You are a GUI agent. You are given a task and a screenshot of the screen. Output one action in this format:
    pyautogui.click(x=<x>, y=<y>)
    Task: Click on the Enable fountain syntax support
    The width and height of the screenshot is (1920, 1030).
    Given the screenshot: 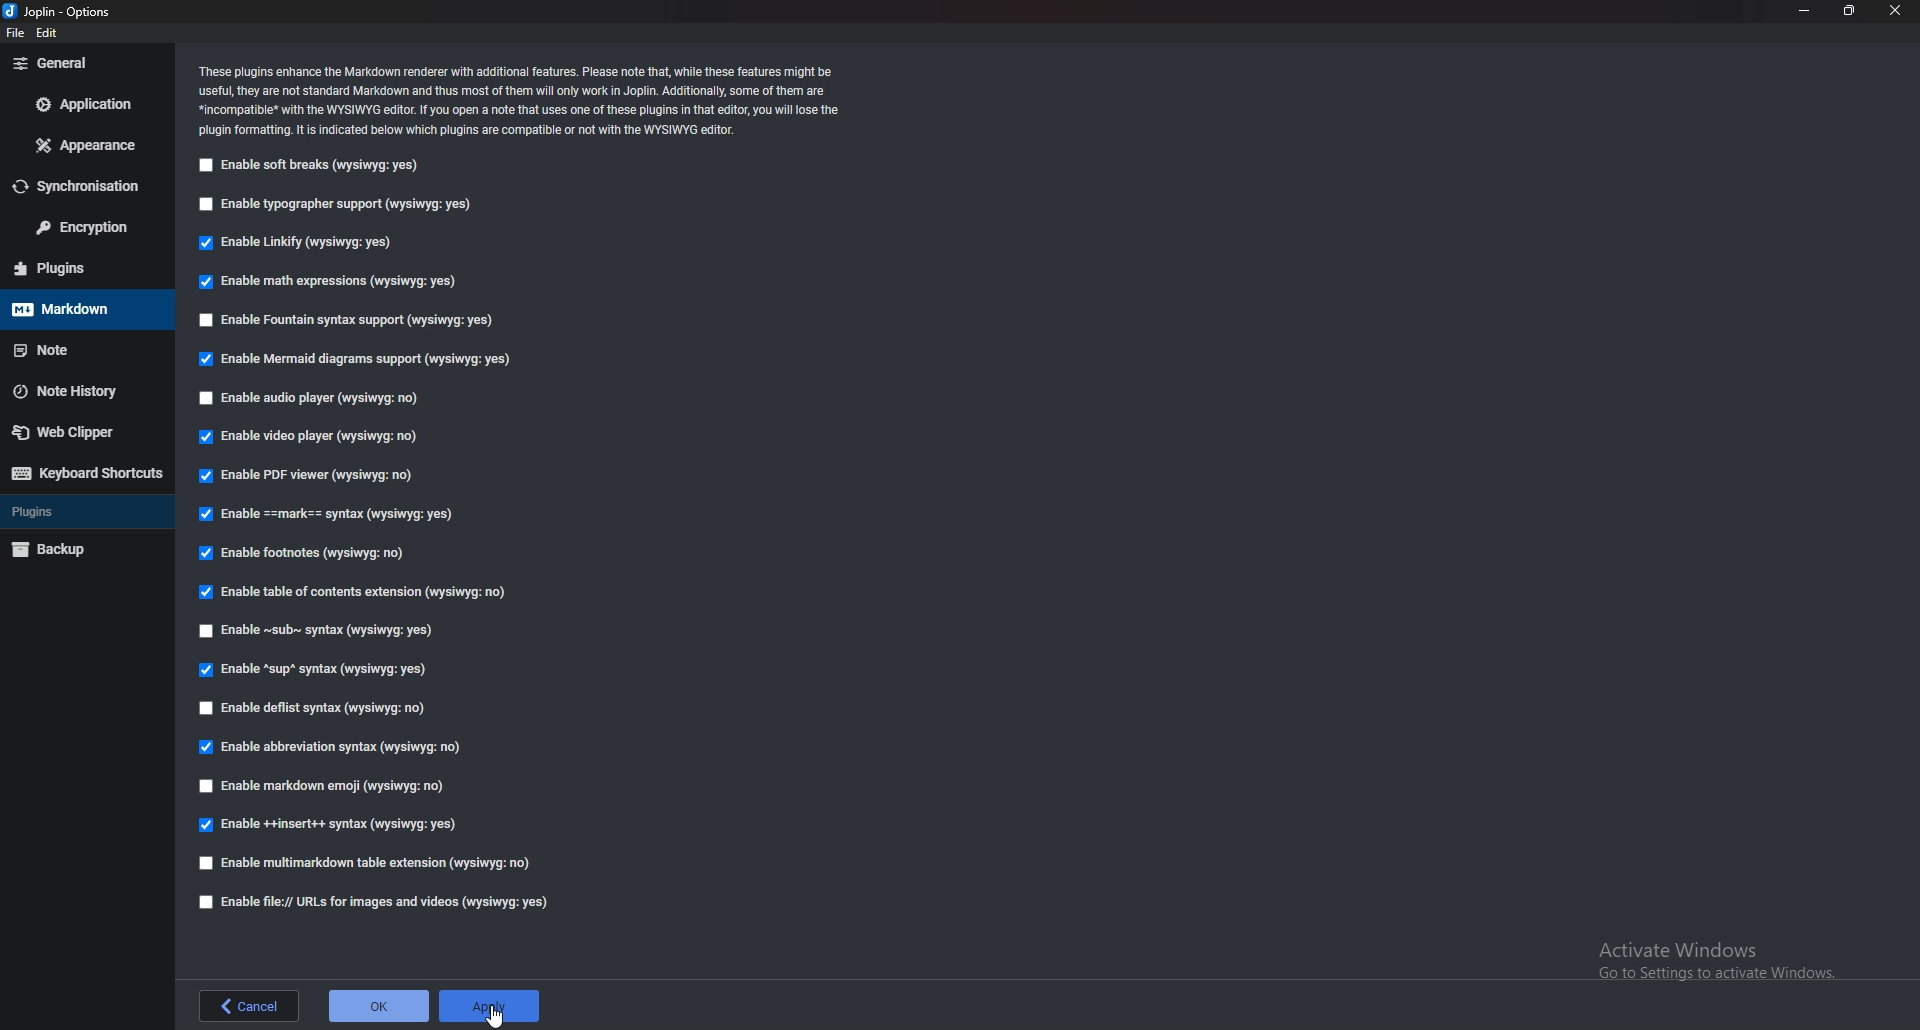 What is the action you would take?
    pyautogui.click(x=363, y=321)
    